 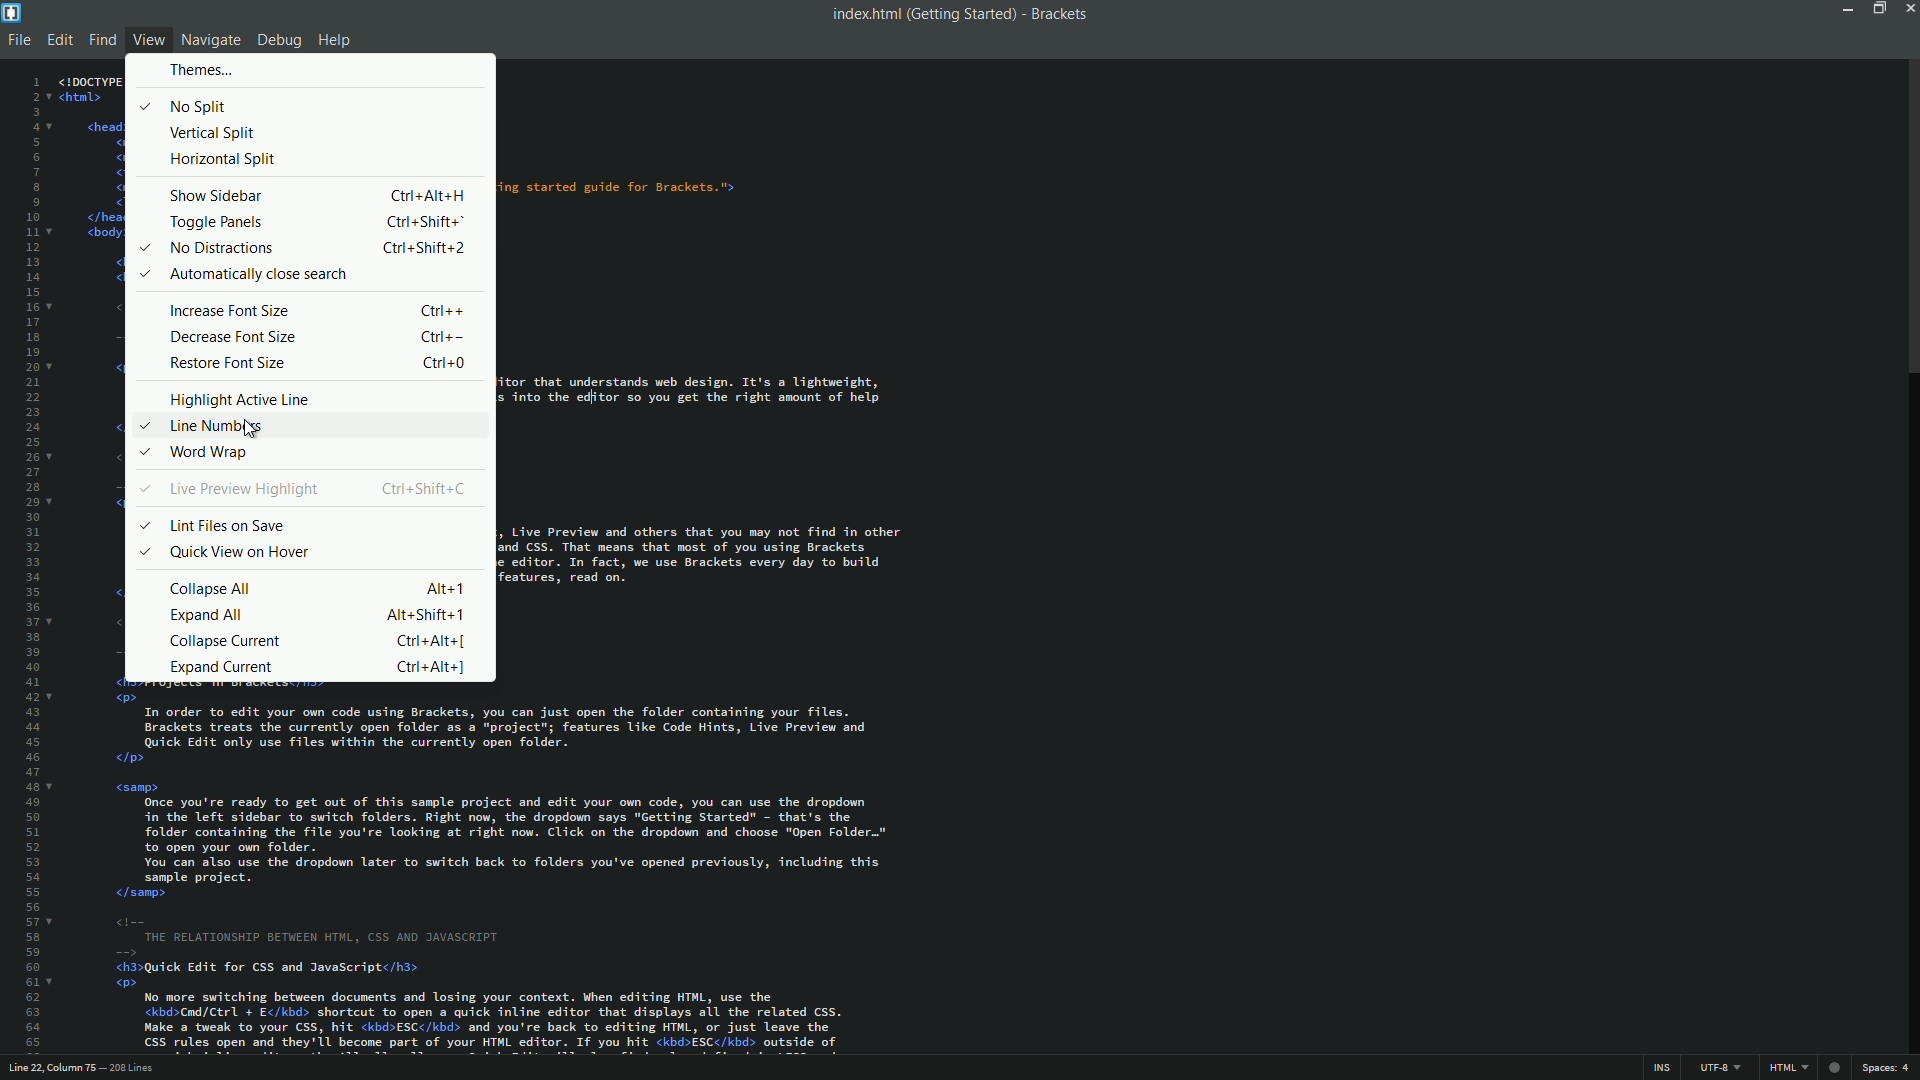 What do you see at coordinates (319, 666) in the screenshot?
I see `Expand Current Ctrl+Alt+]` at bounding box center [319, 666].